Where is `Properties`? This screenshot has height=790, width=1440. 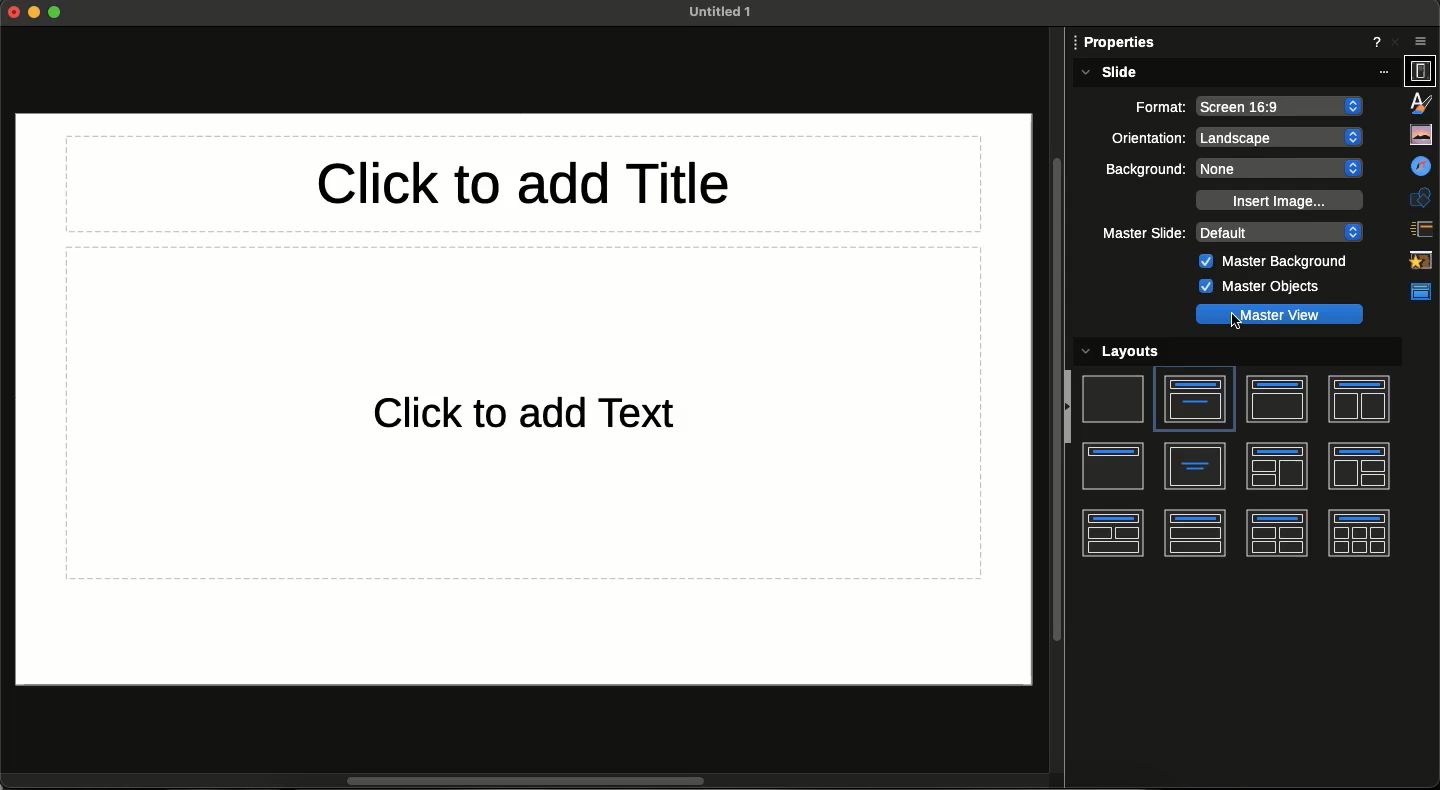
Properties is located at coordinates (1119, 44).